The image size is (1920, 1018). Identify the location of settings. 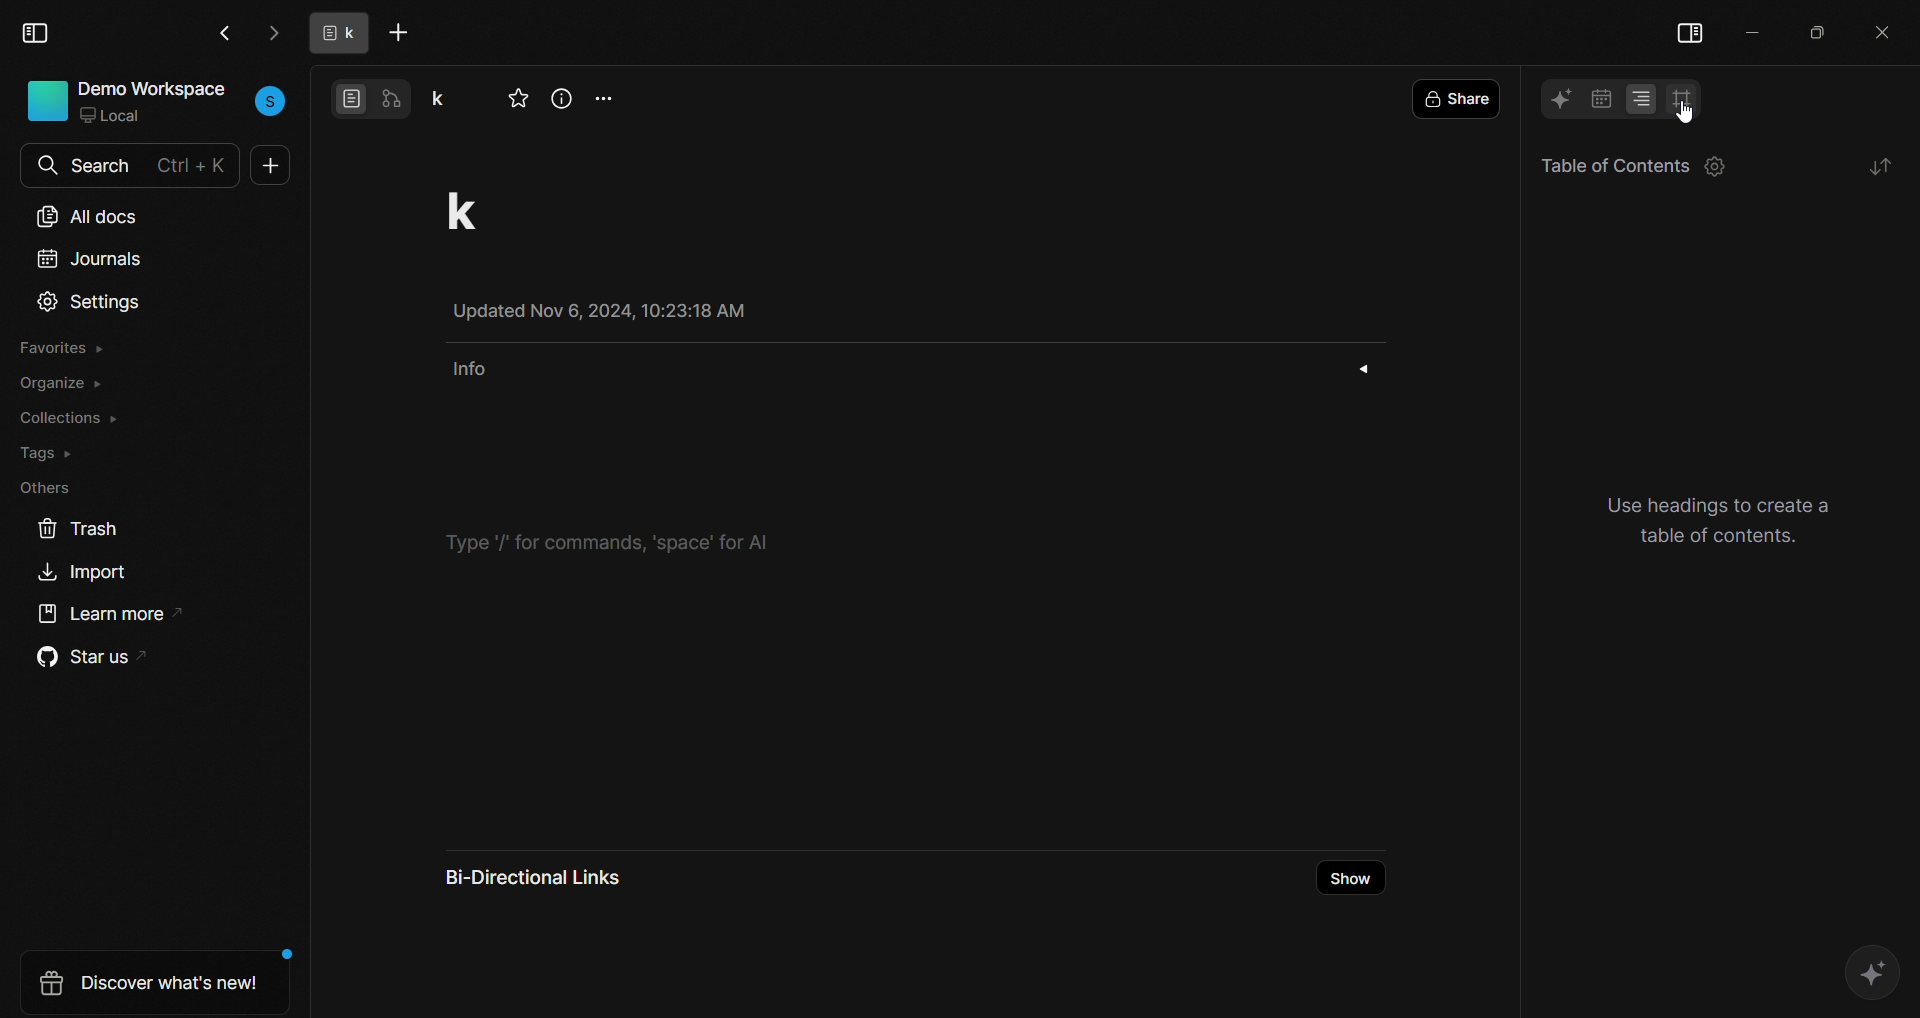
(90, 303).